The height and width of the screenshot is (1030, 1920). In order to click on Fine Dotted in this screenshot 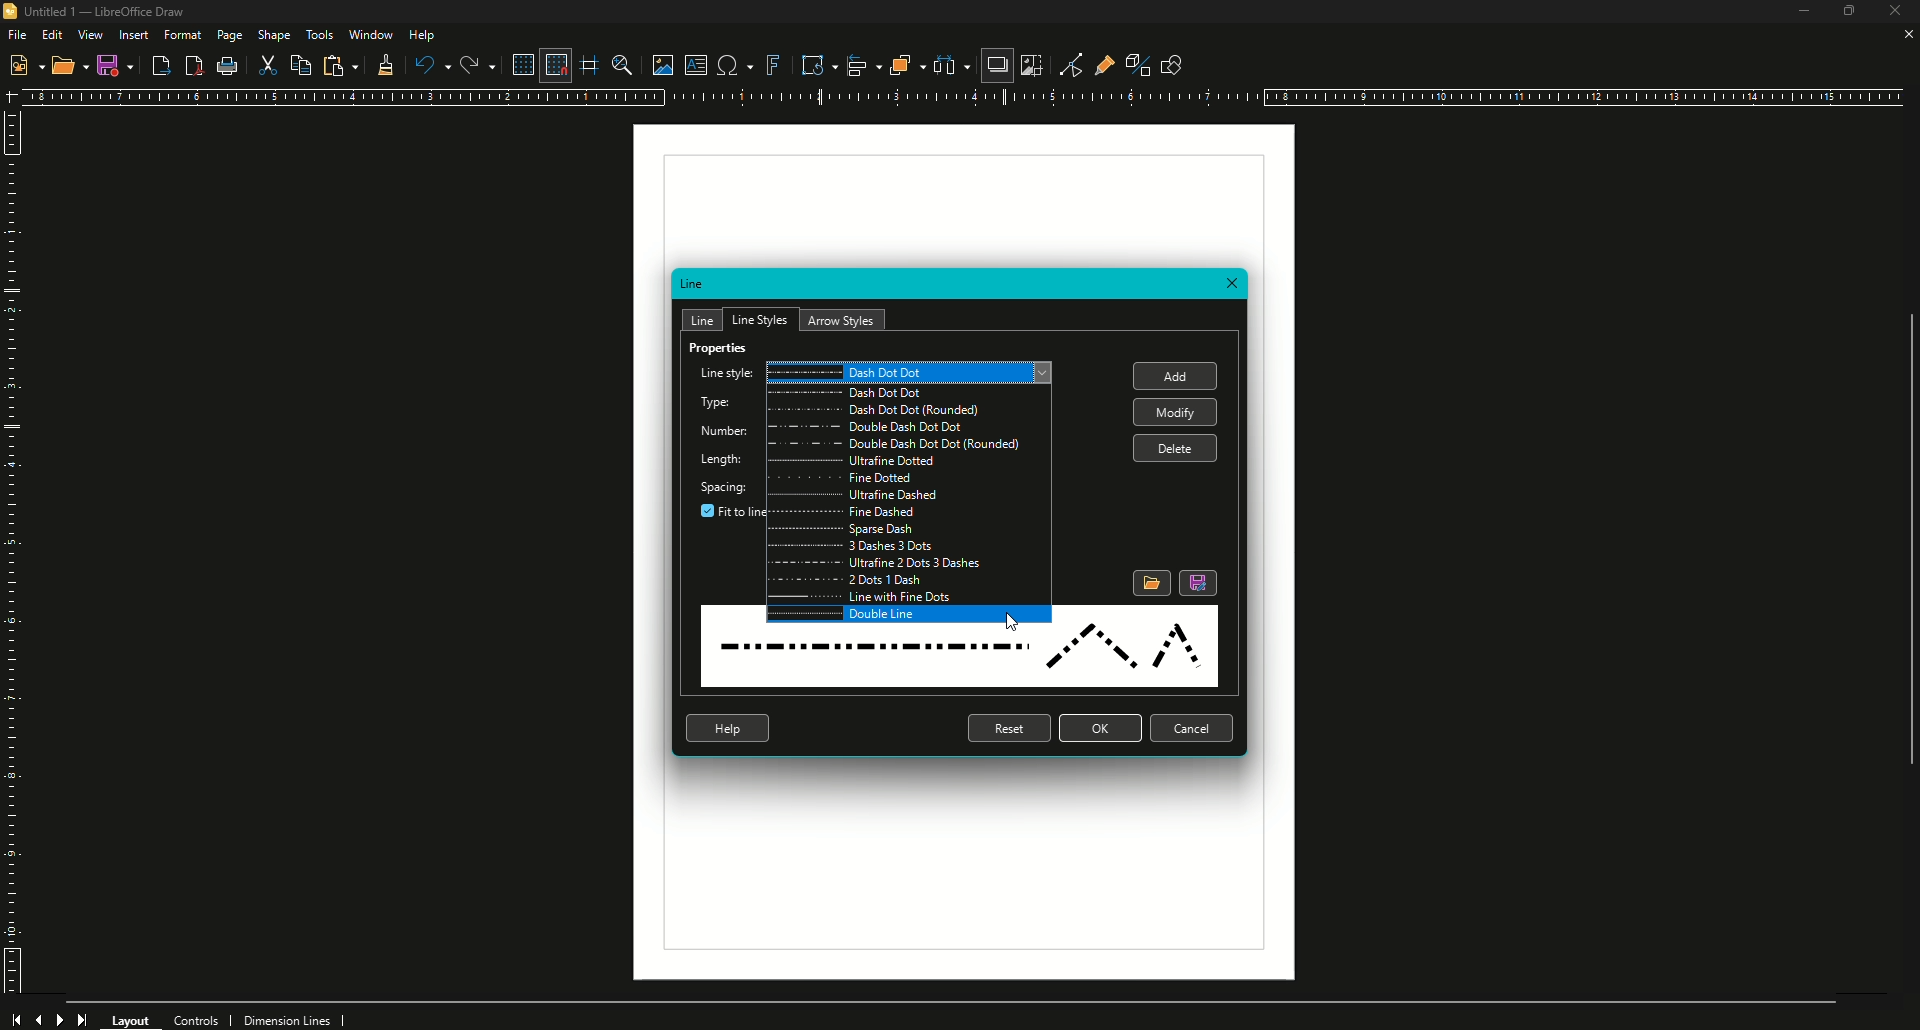, I will do `click(910, 481)`.